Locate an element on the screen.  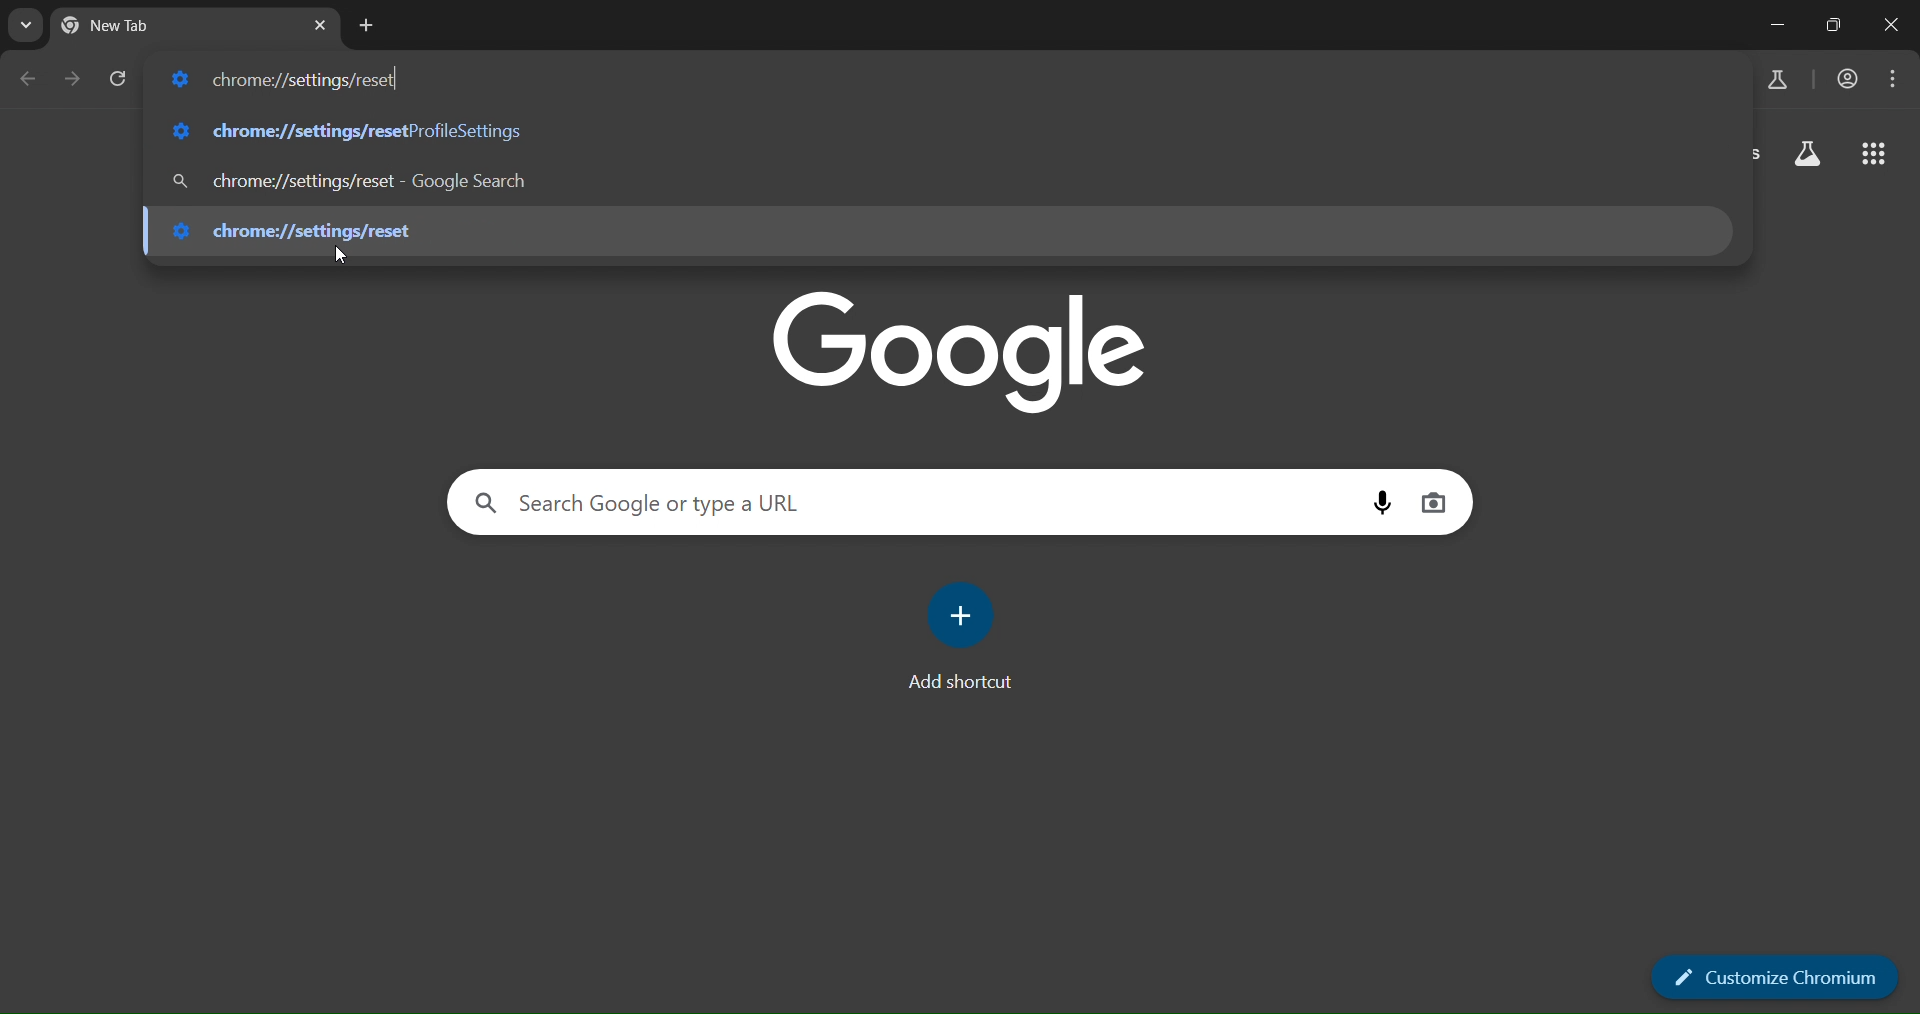
google is located at coordinates (958, 348).